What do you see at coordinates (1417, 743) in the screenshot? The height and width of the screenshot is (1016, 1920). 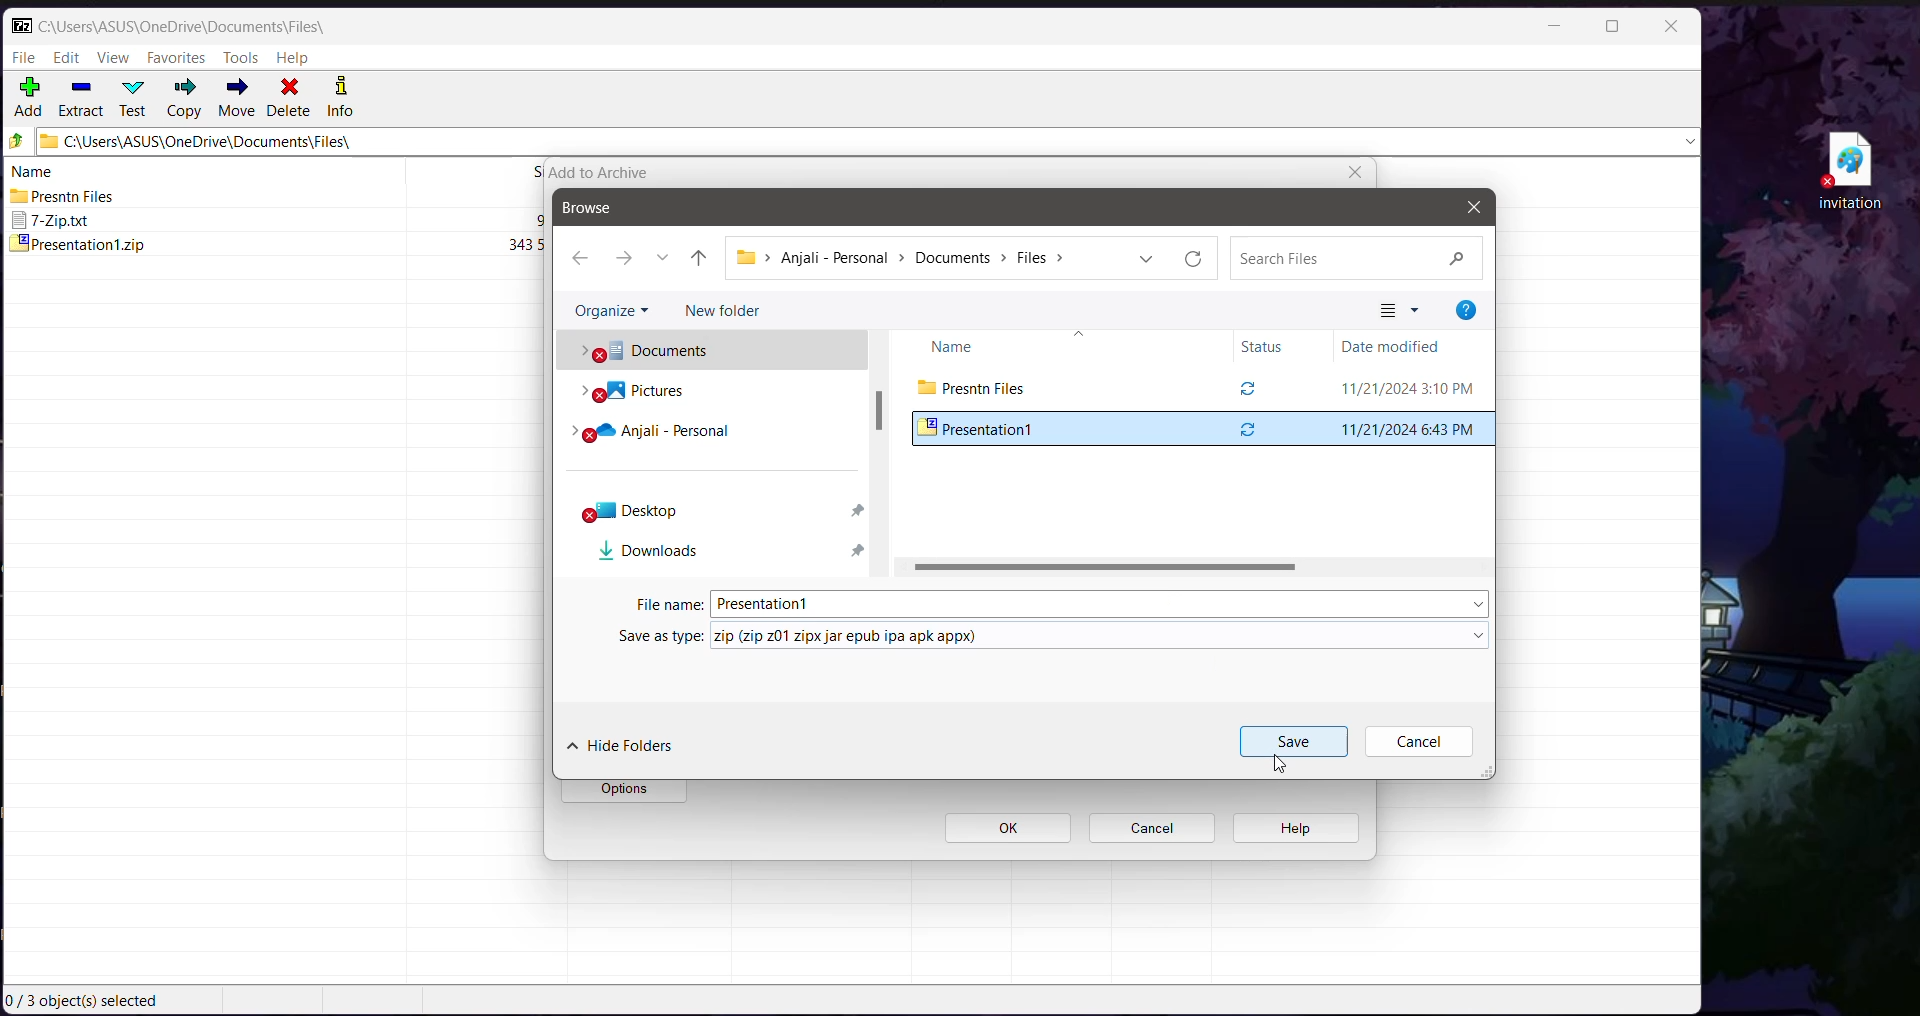 I see `Cancel` at bounding box center [1417, 743].